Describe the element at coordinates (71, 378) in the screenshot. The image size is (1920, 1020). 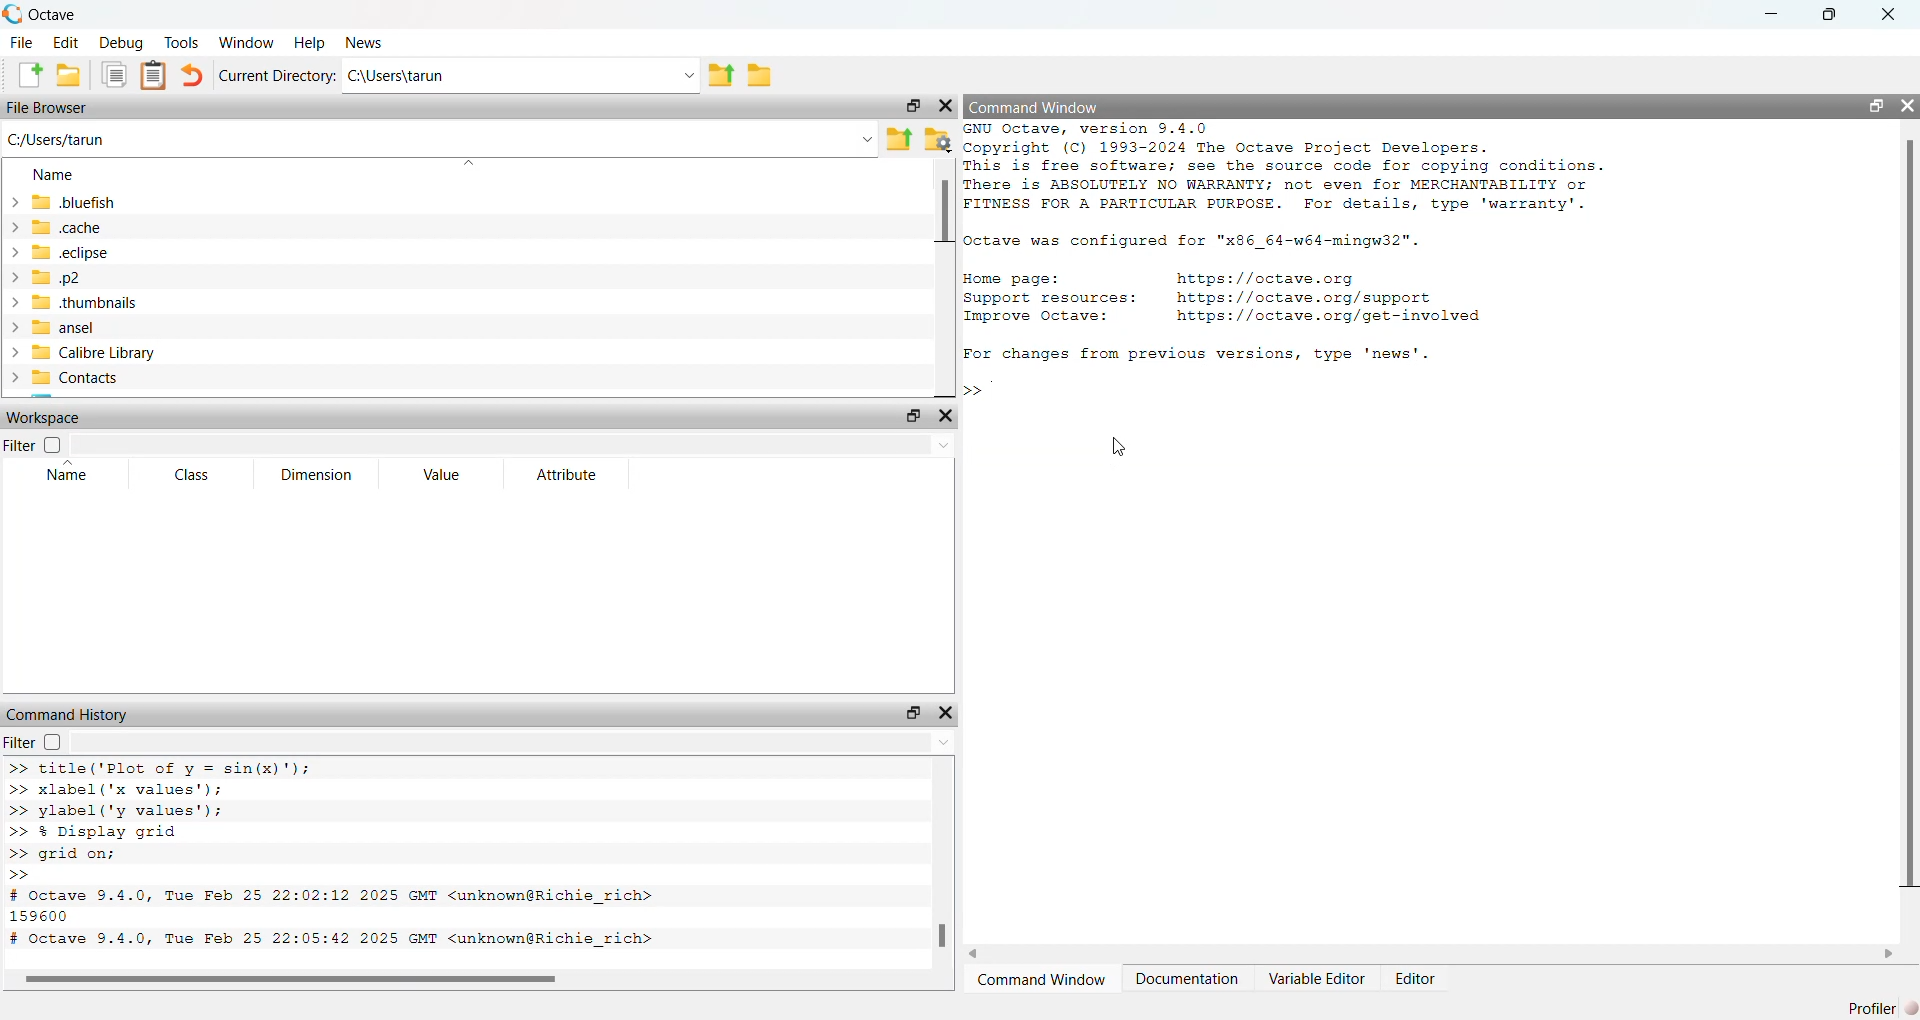
I see `Contacts` at that location.